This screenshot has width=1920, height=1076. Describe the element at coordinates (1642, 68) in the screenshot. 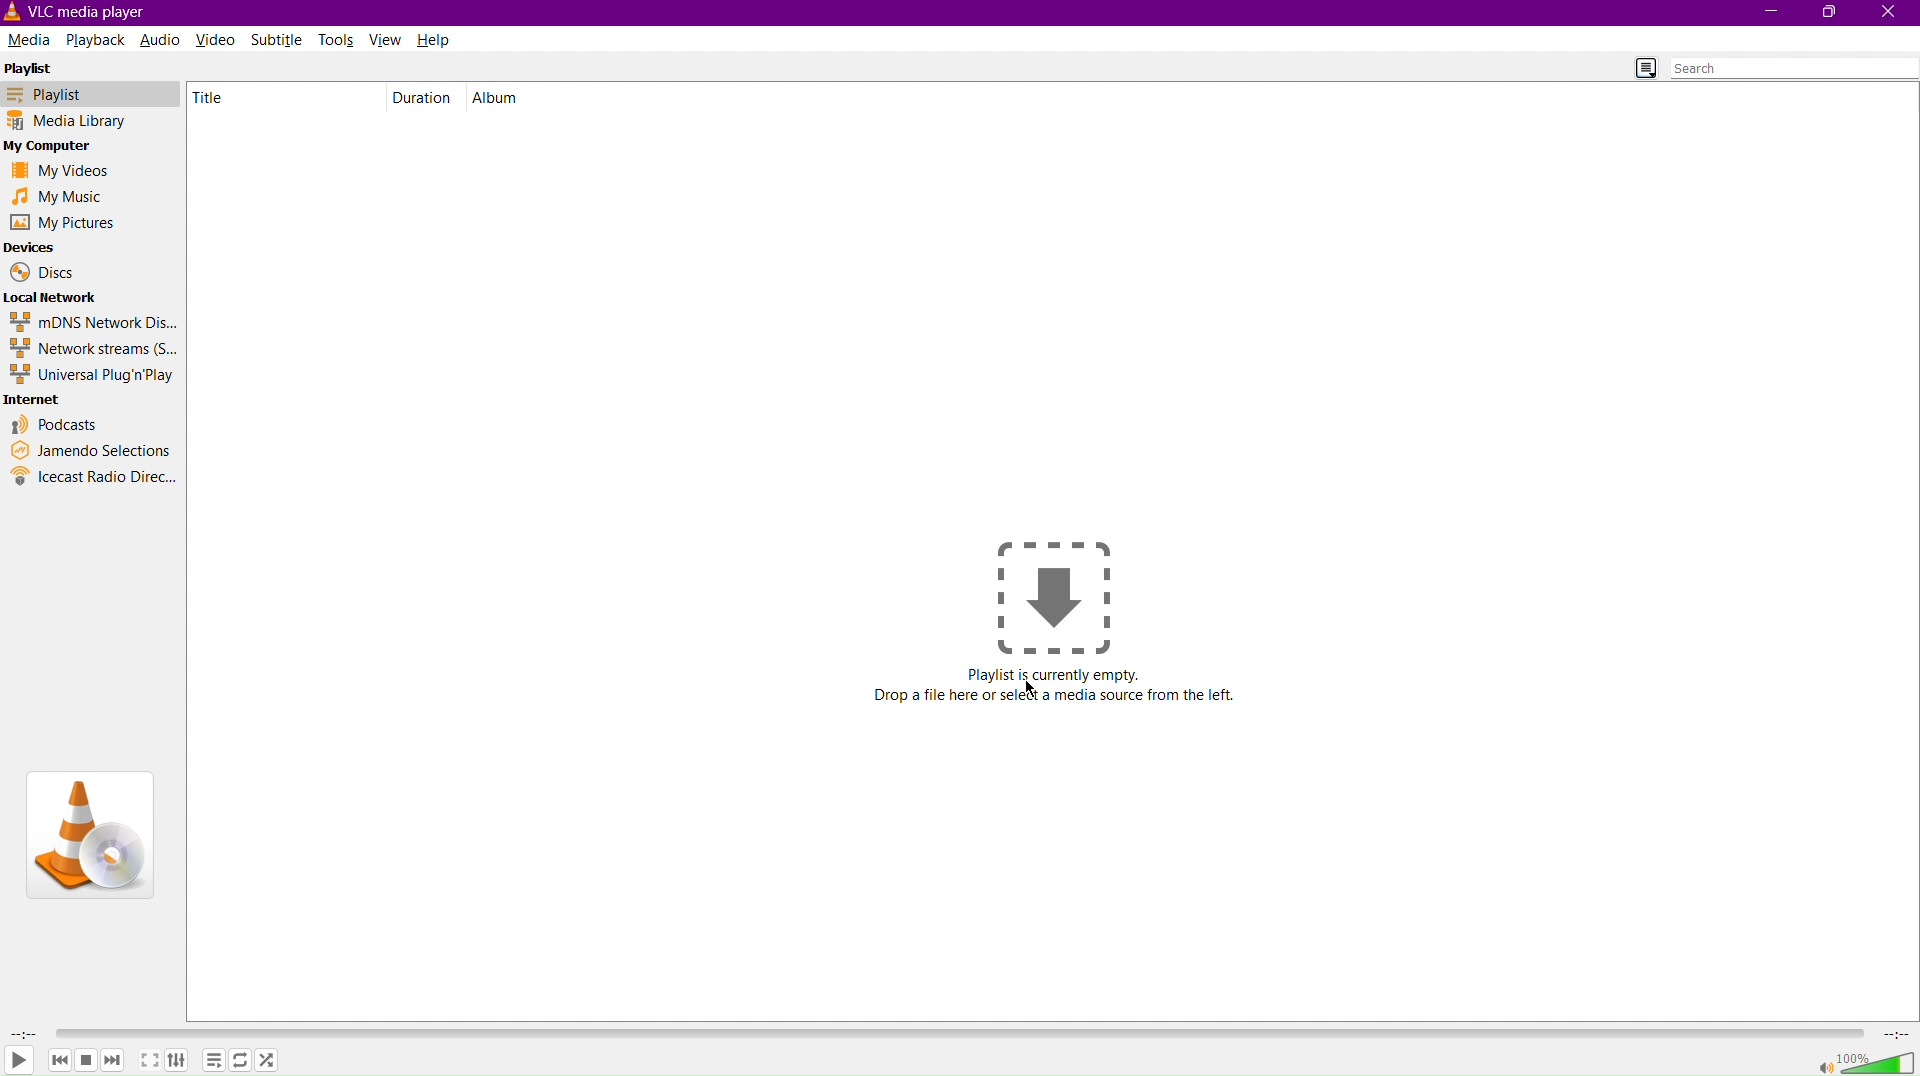

I see `Toggle Playlist view` at that location.